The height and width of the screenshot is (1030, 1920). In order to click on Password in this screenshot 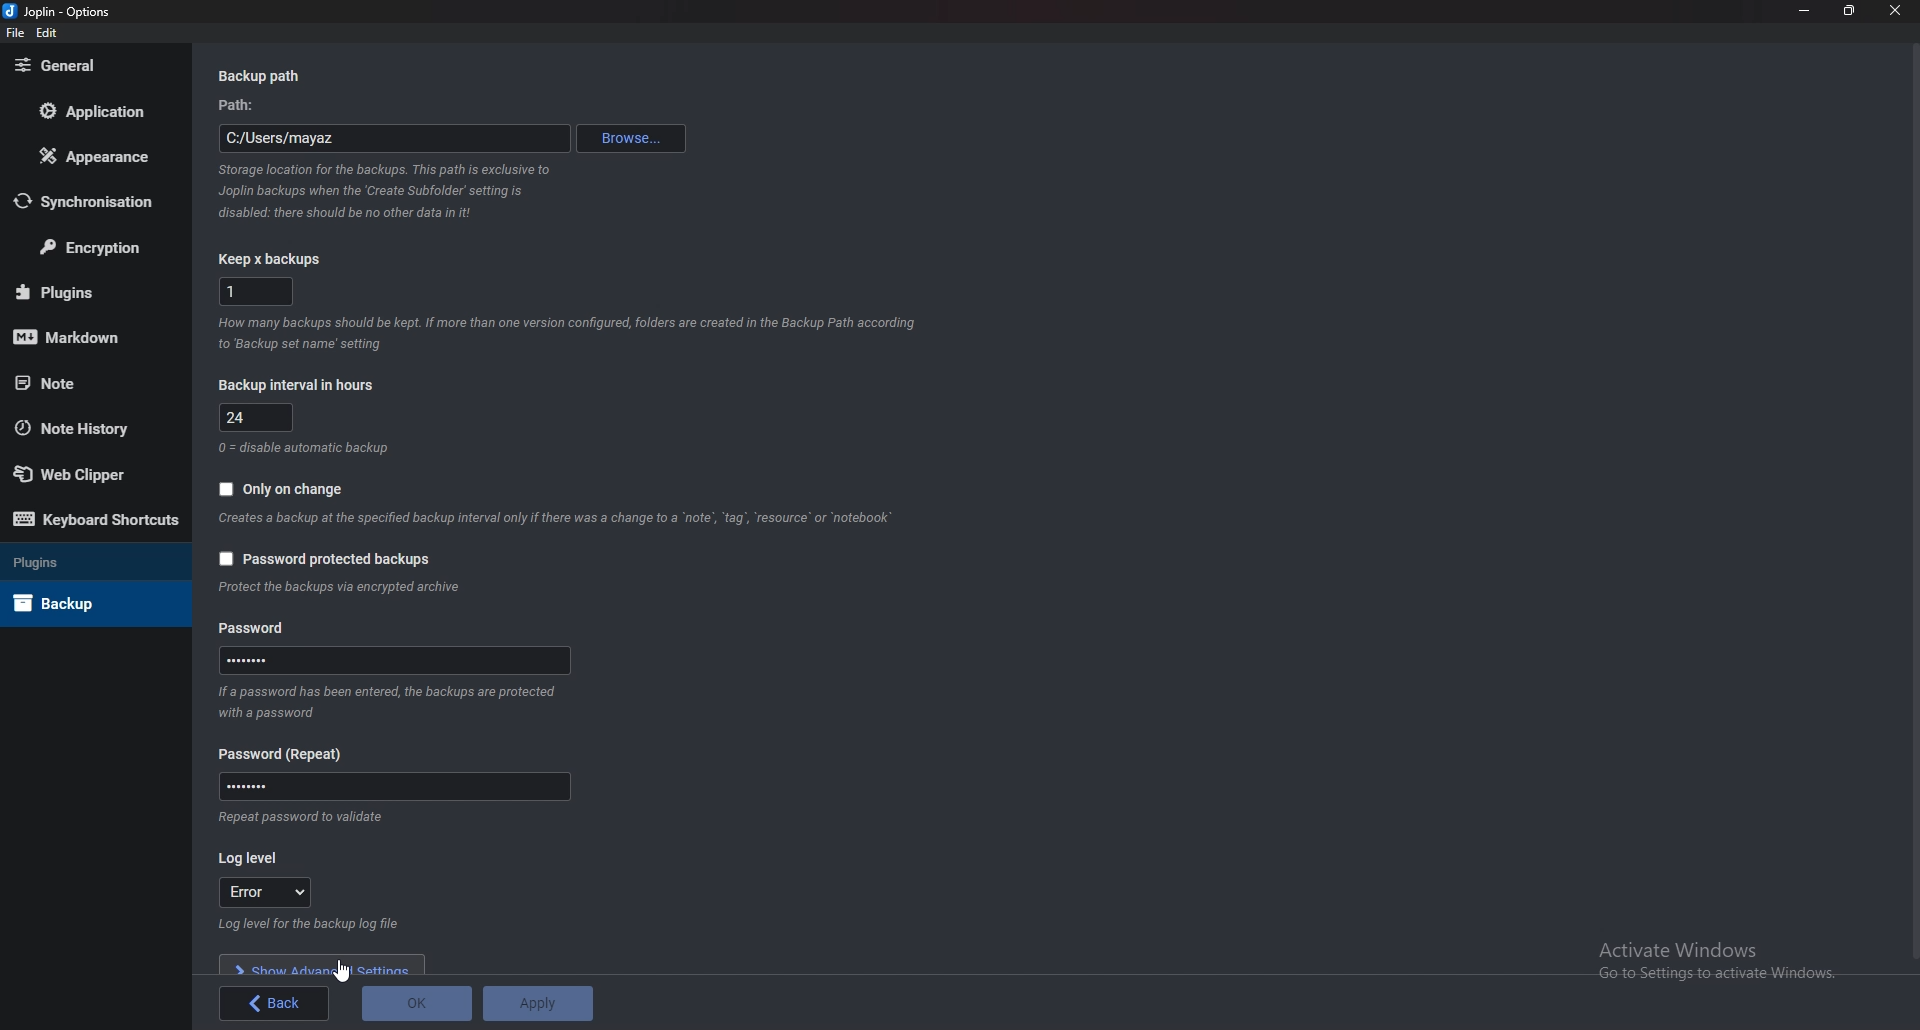, I will do `click(400, 660)`.